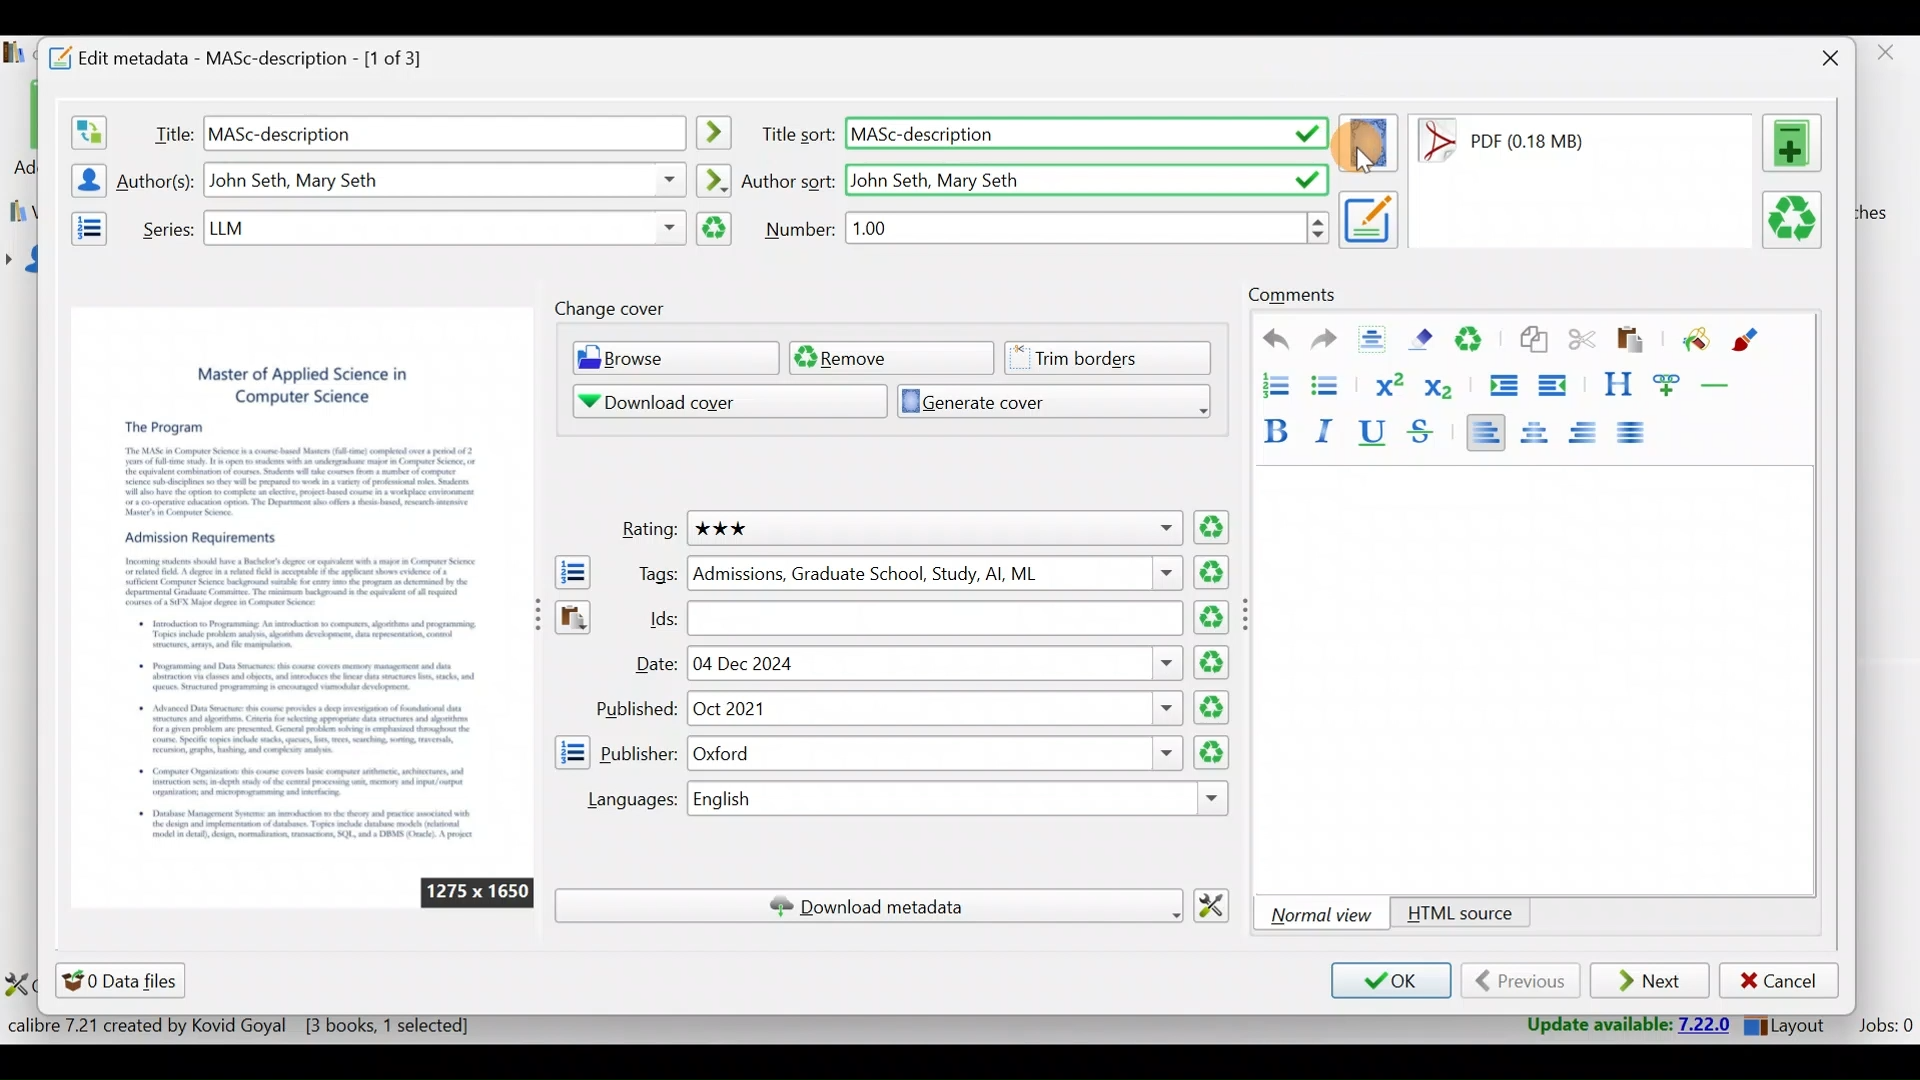  Describe the element at coordinates (1825, 58) in the screenshot. I see `Close` at that location.